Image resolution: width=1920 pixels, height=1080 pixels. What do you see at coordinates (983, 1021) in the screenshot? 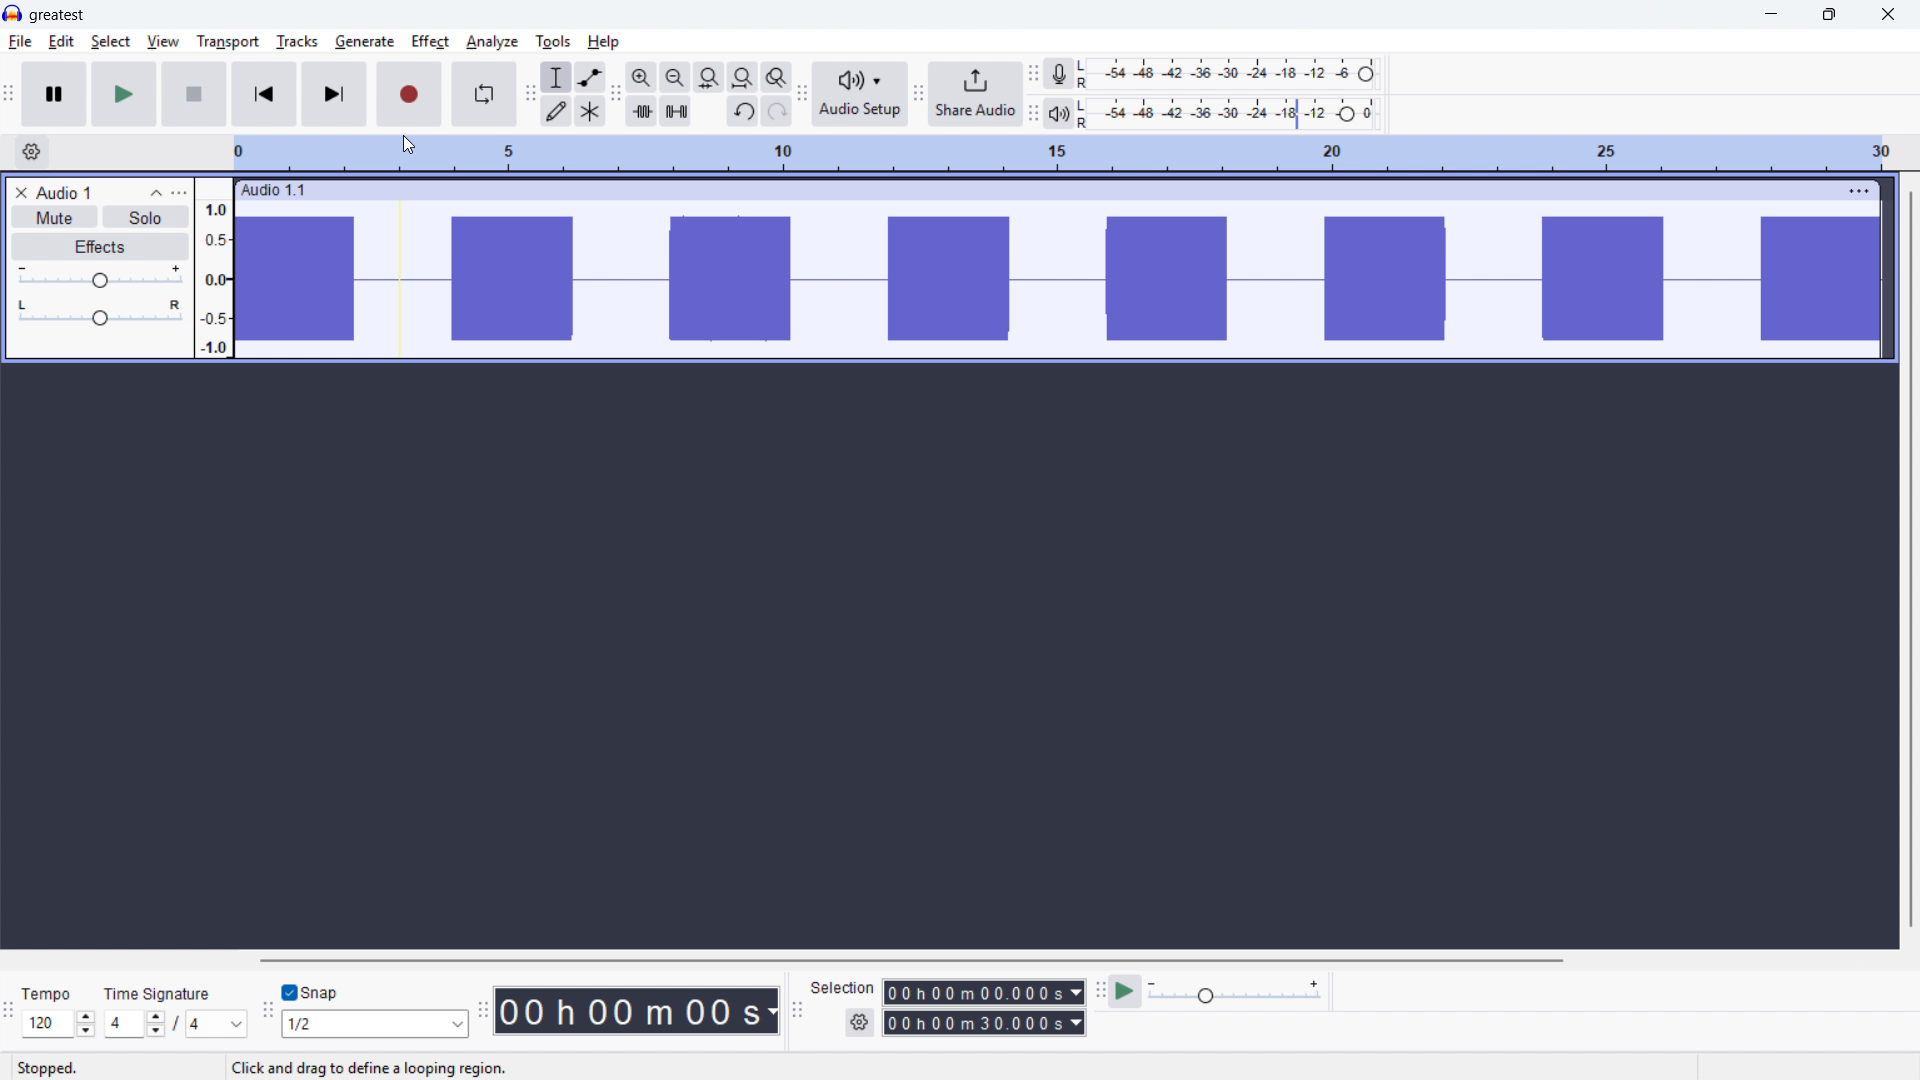
I see `Selection end time` at bounding box center [983, 1021].